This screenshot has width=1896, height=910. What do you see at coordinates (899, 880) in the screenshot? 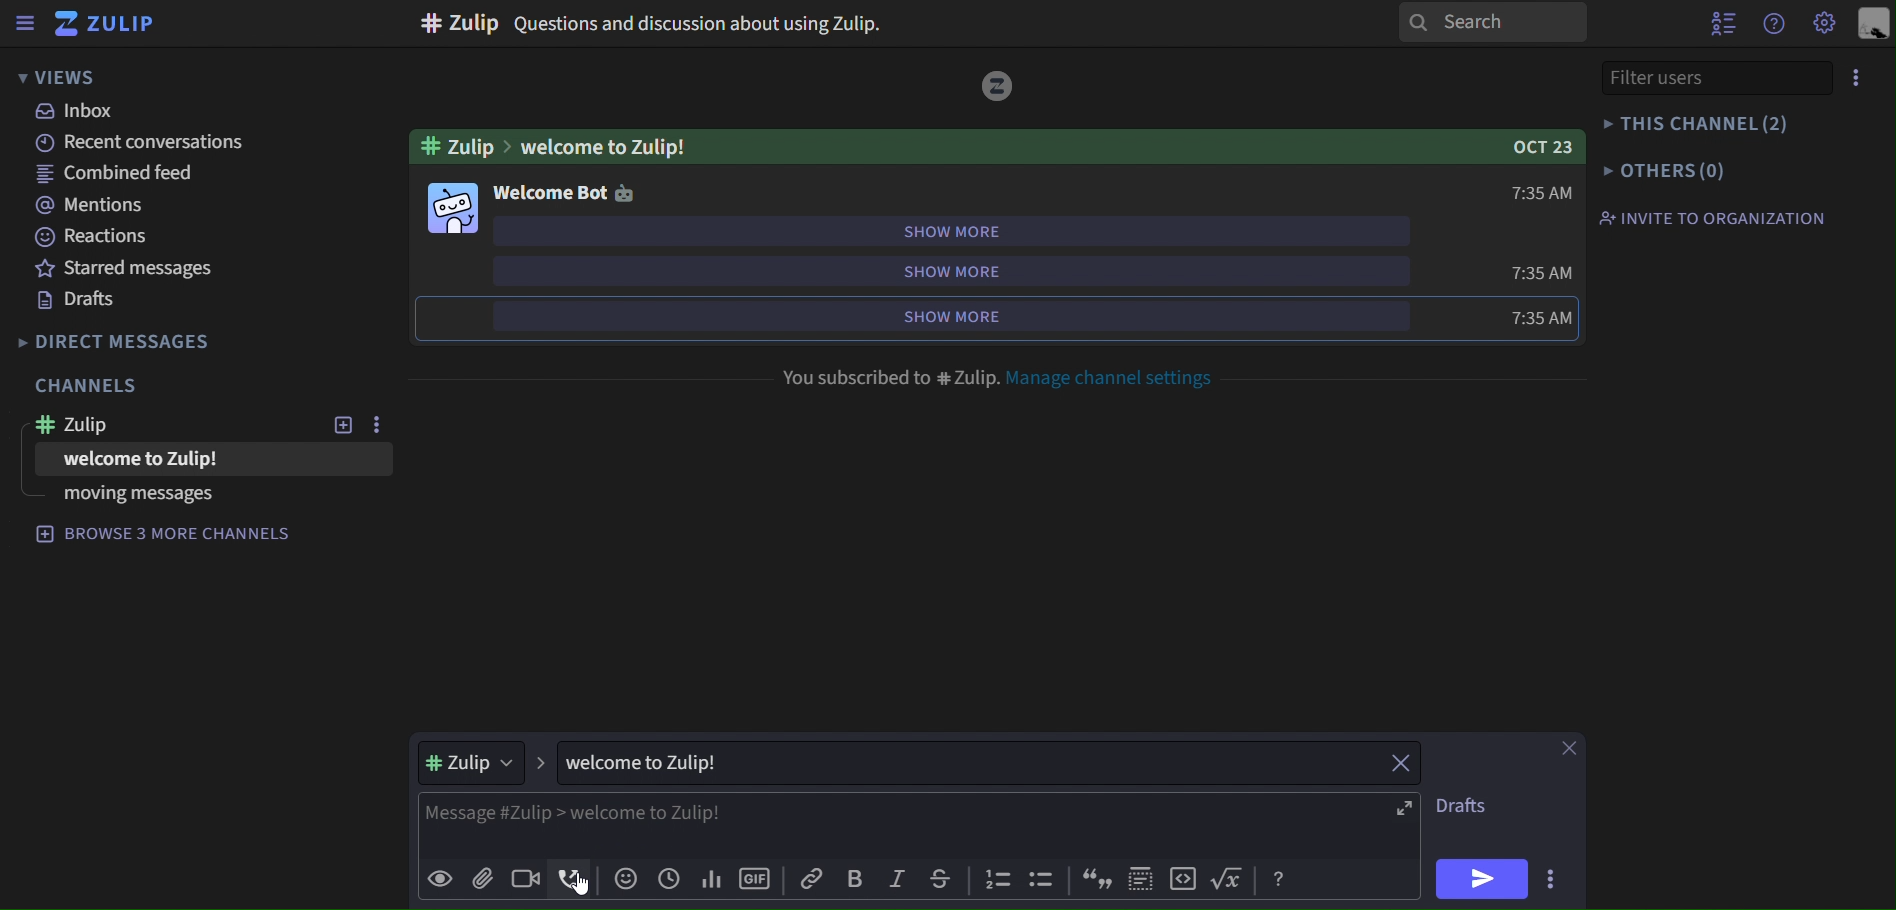
I see `italic` at bounding box center [899, 880].